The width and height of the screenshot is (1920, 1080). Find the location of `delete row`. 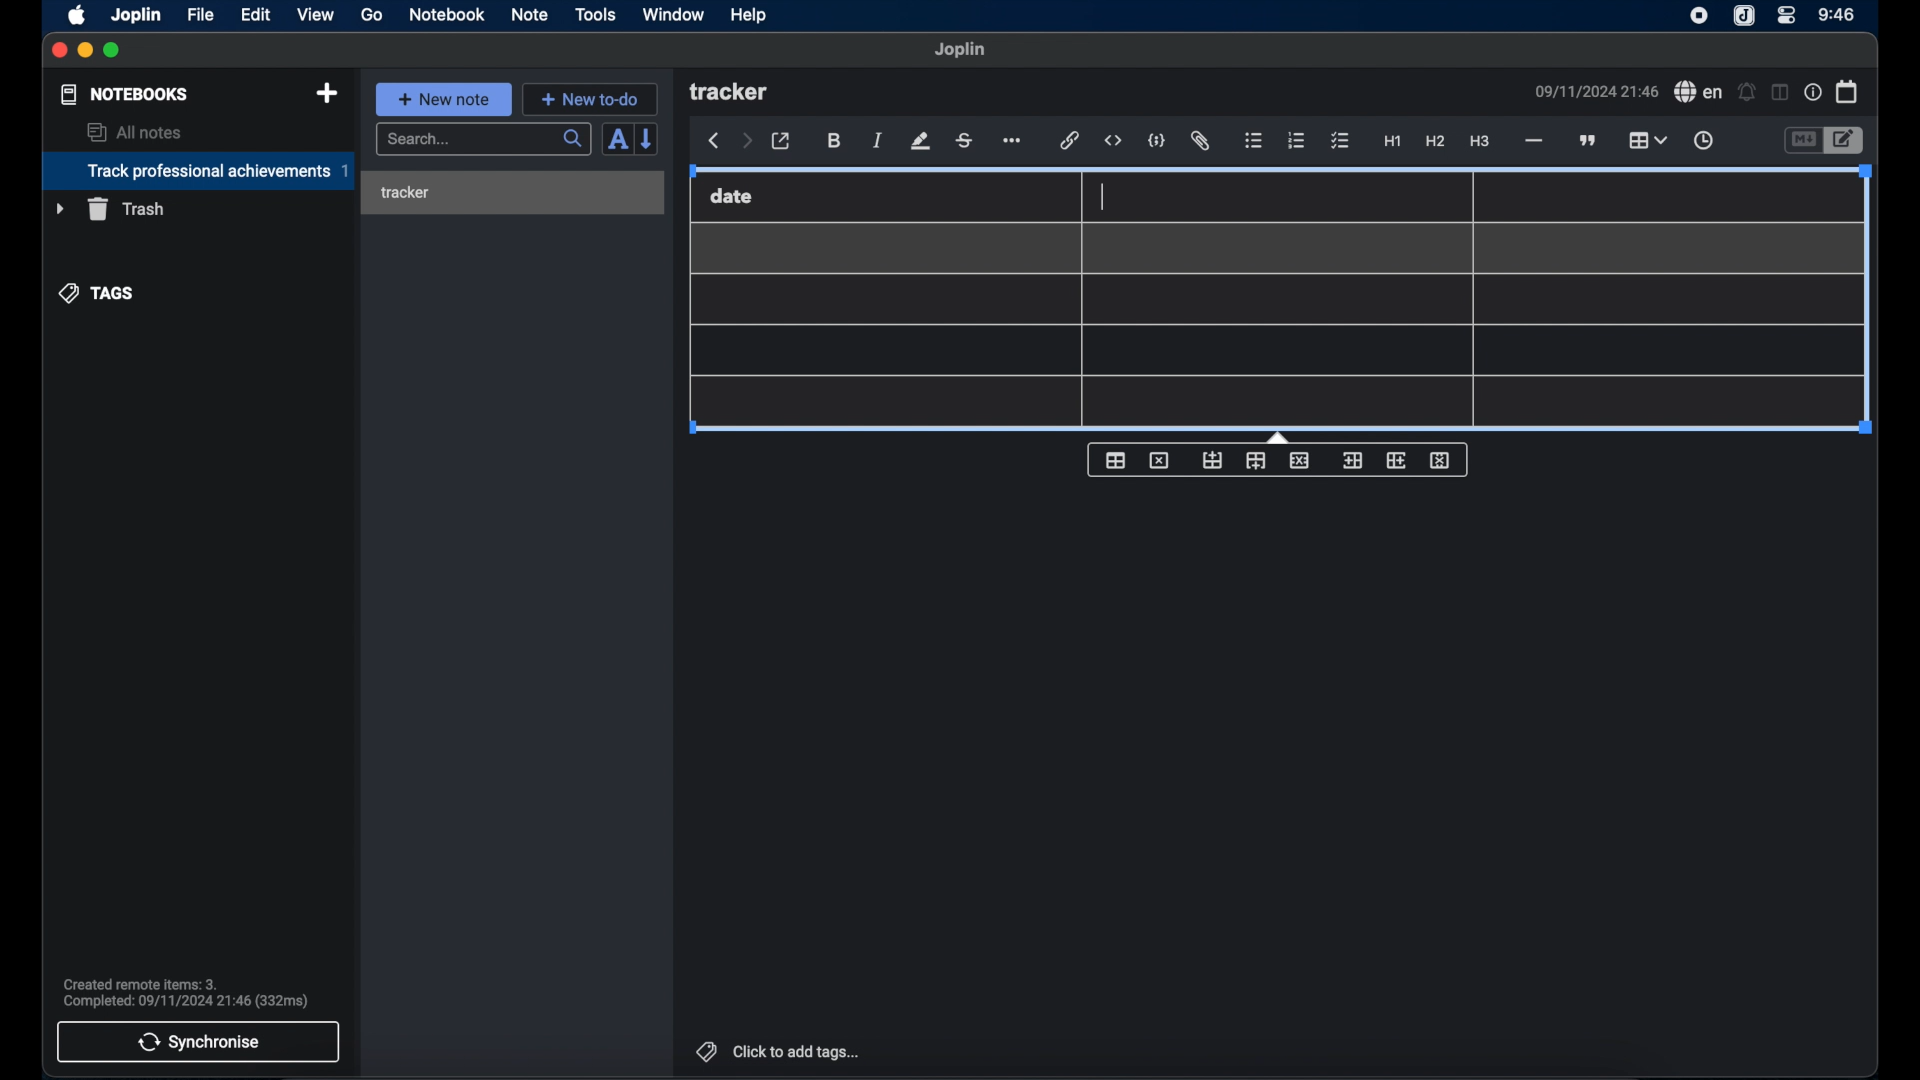

delete row is located at coordinates (1299, 460).